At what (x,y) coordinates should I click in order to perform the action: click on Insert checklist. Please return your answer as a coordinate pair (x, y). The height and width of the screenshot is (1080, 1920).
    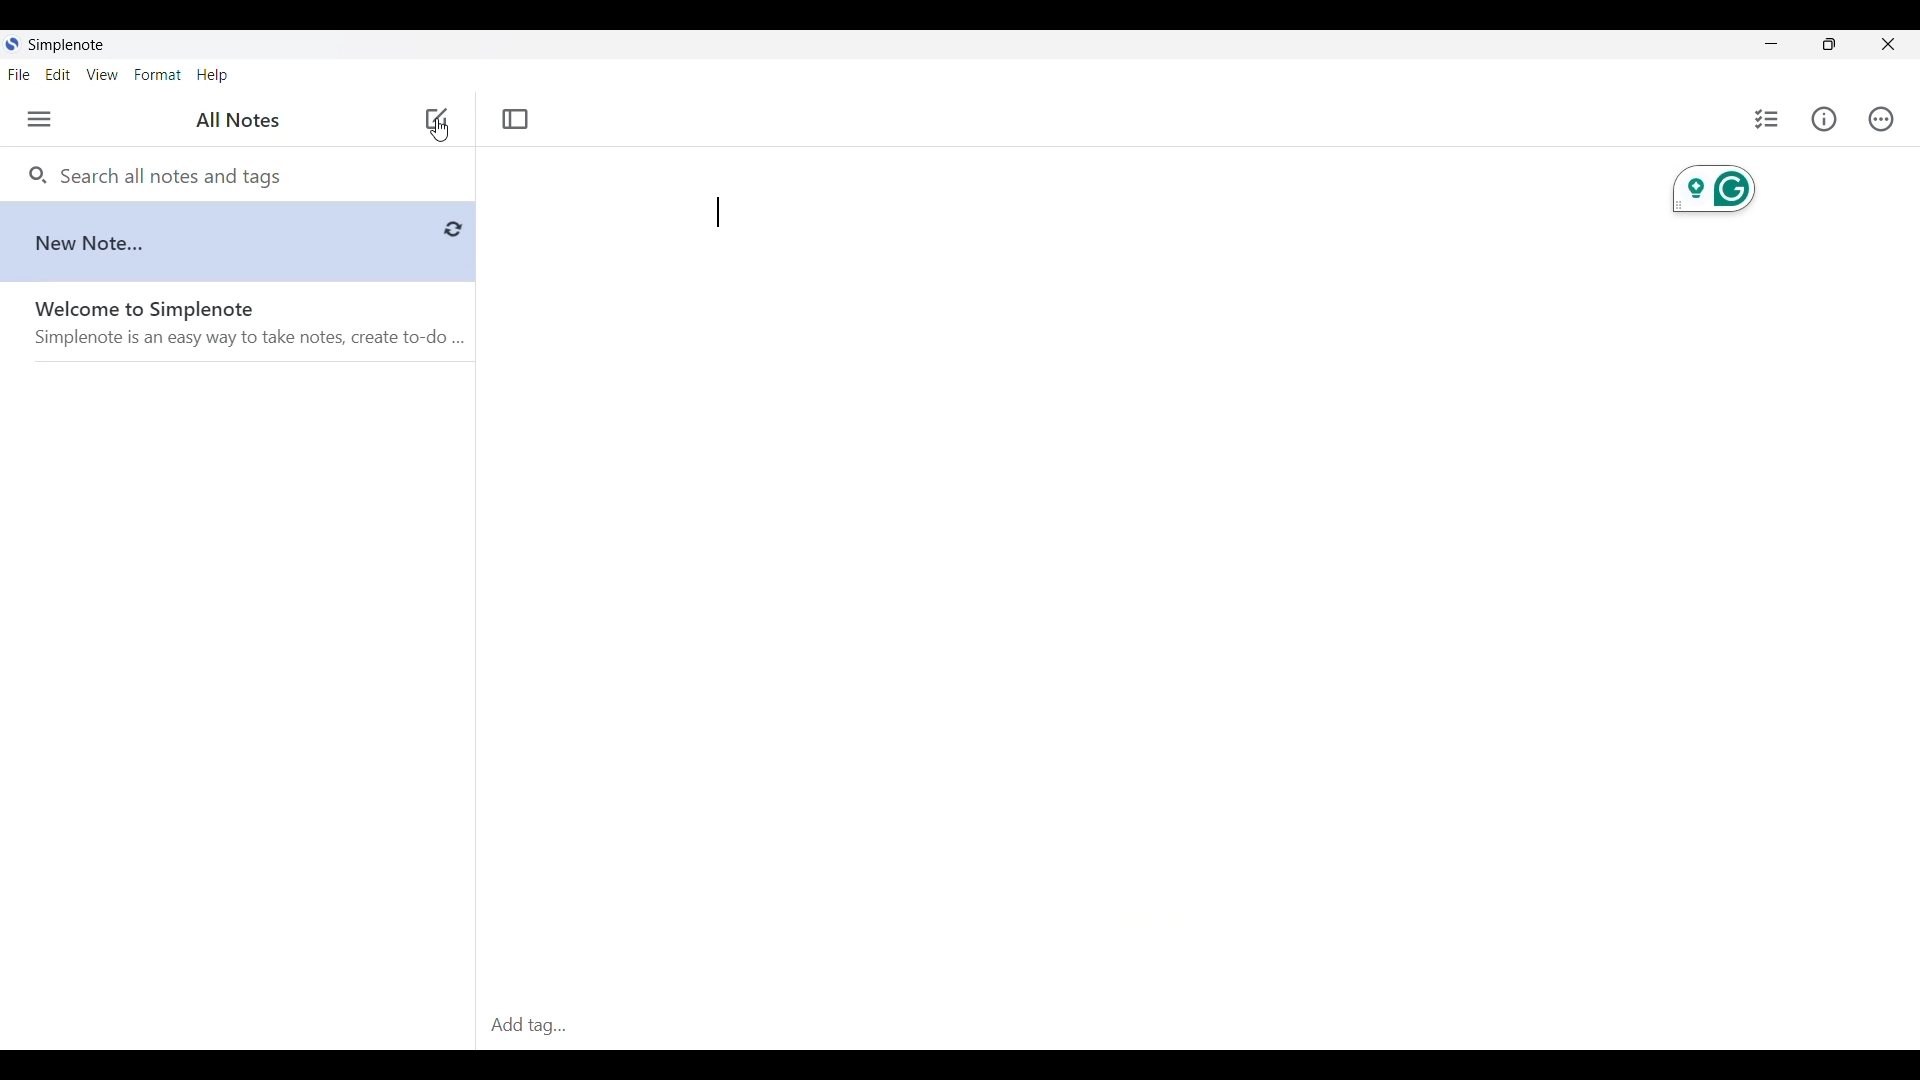
    Looking at the image, I should click on (1768, 119).